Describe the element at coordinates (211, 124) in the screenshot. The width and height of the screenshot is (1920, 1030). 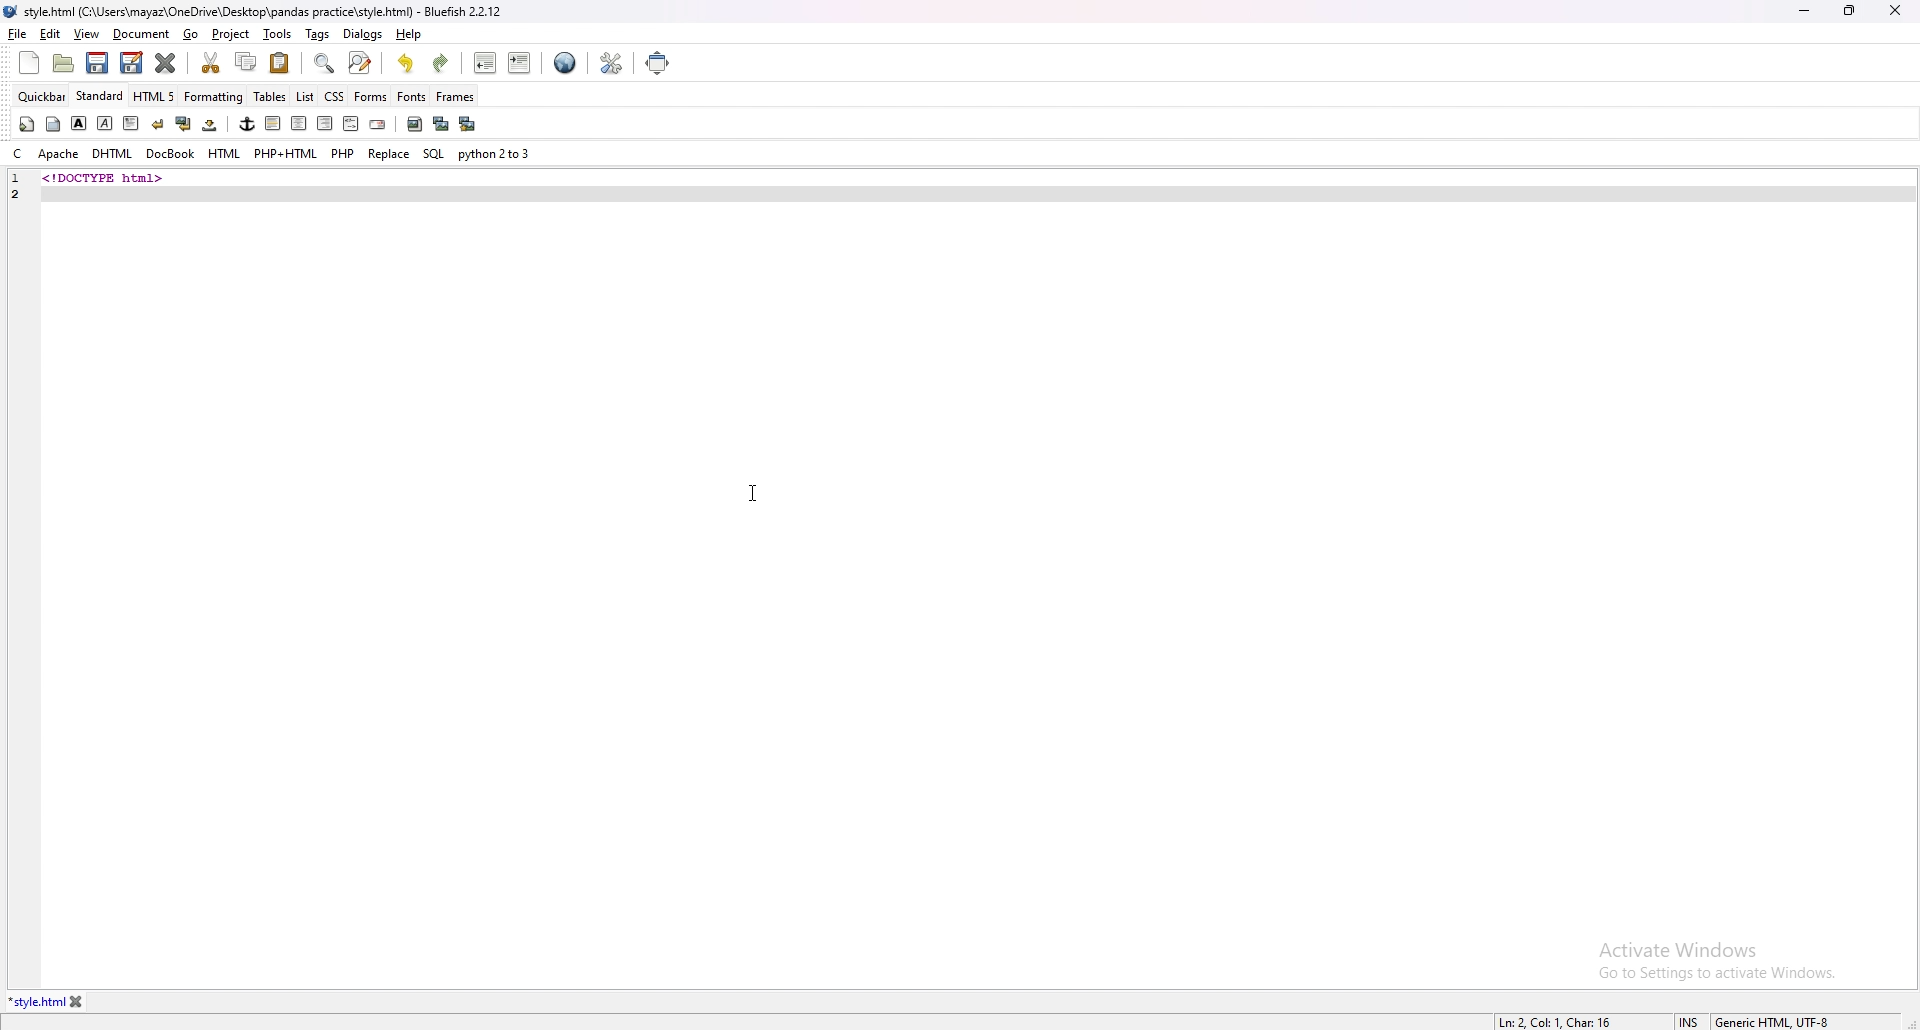
I see `non breaking space` at that location.